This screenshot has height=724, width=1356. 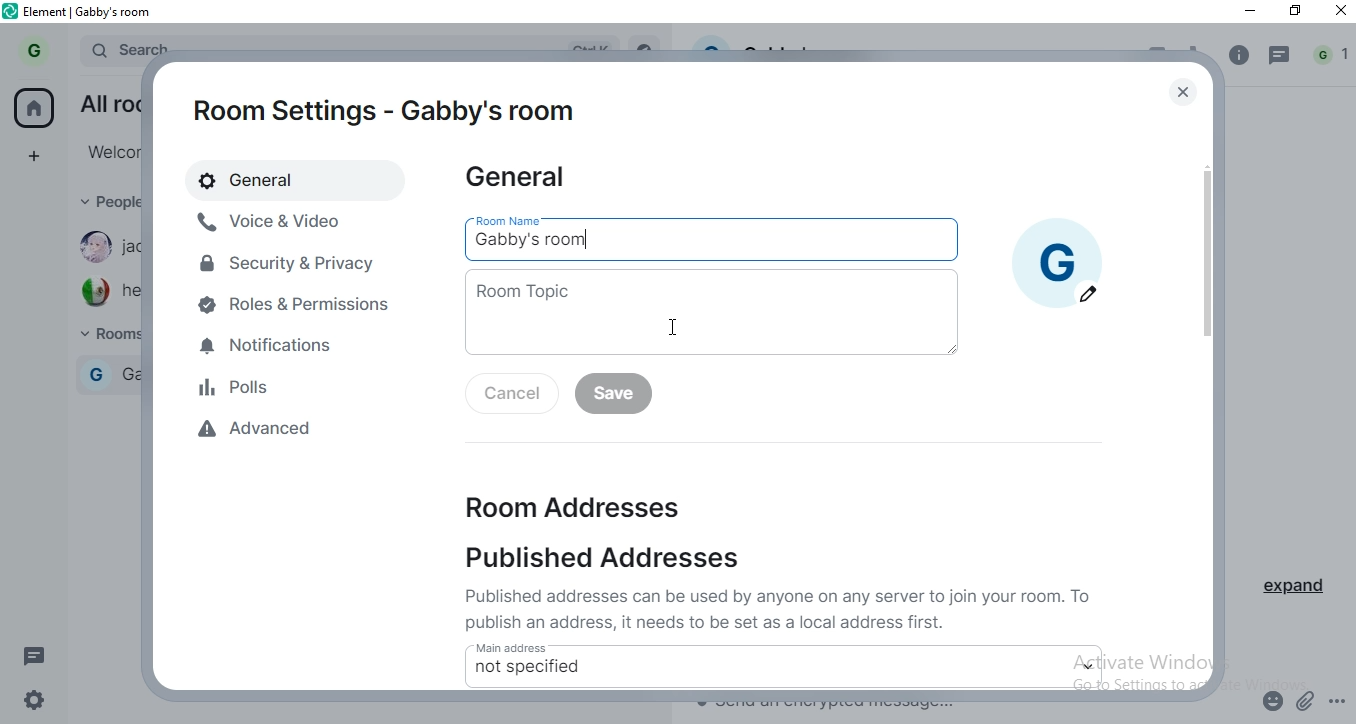 What do you see at coordinates (1089, 294) in the screenshot?
I see `edit` at bounding box center [1089, 294].